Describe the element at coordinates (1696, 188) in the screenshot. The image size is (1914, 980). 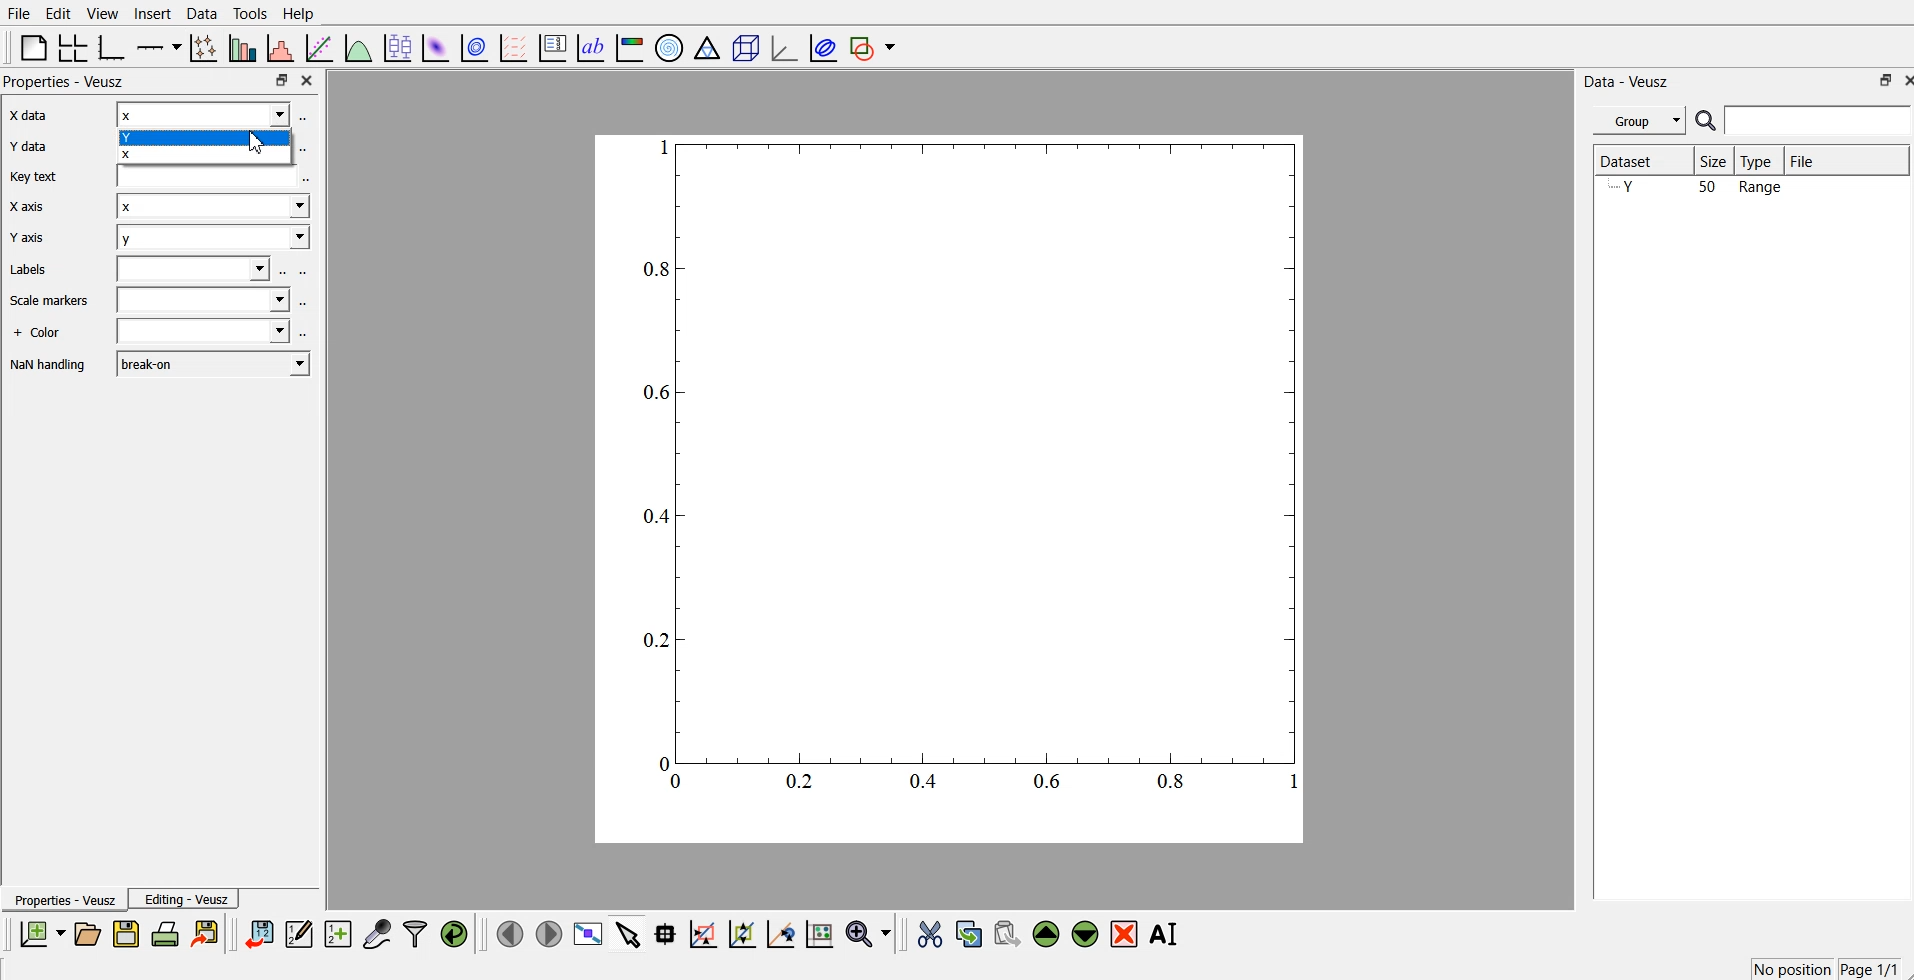
I see `Y 50 Range` at that location.